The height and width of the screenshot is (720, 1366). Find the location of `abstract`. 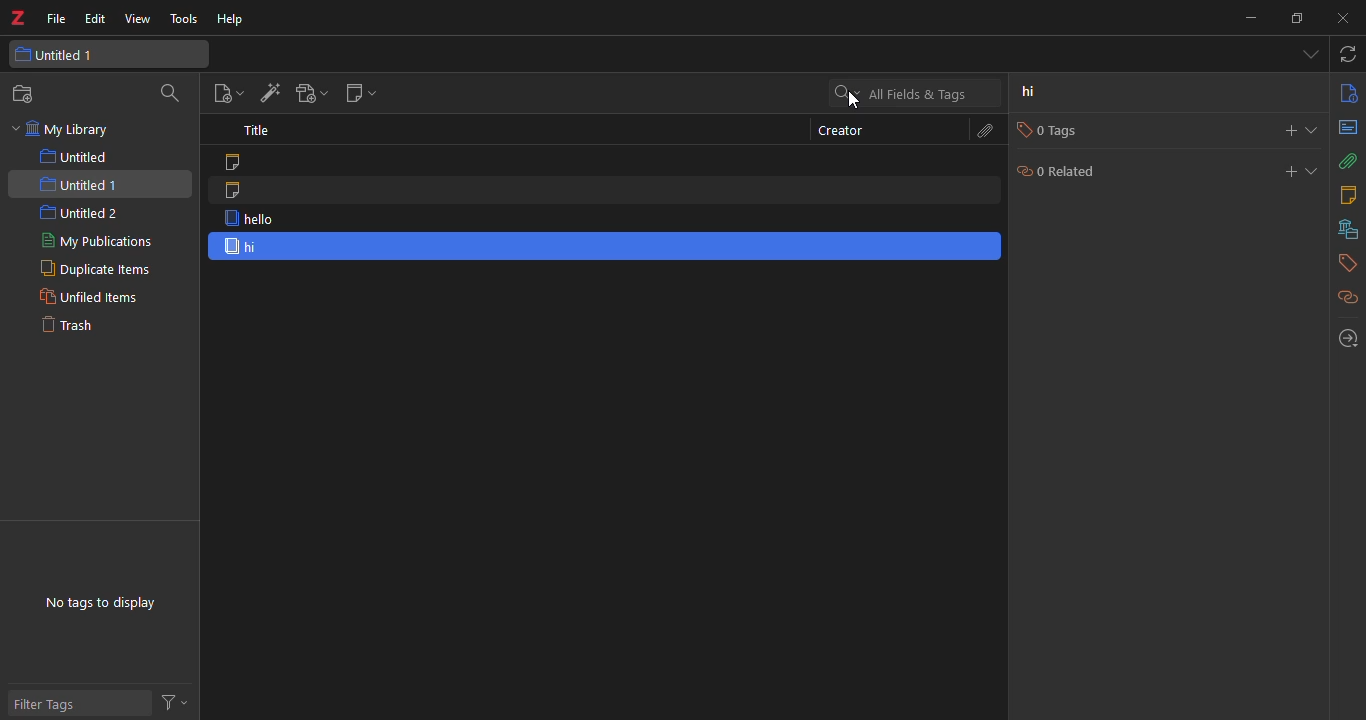

abstract is located at coordinates (1347, 128).